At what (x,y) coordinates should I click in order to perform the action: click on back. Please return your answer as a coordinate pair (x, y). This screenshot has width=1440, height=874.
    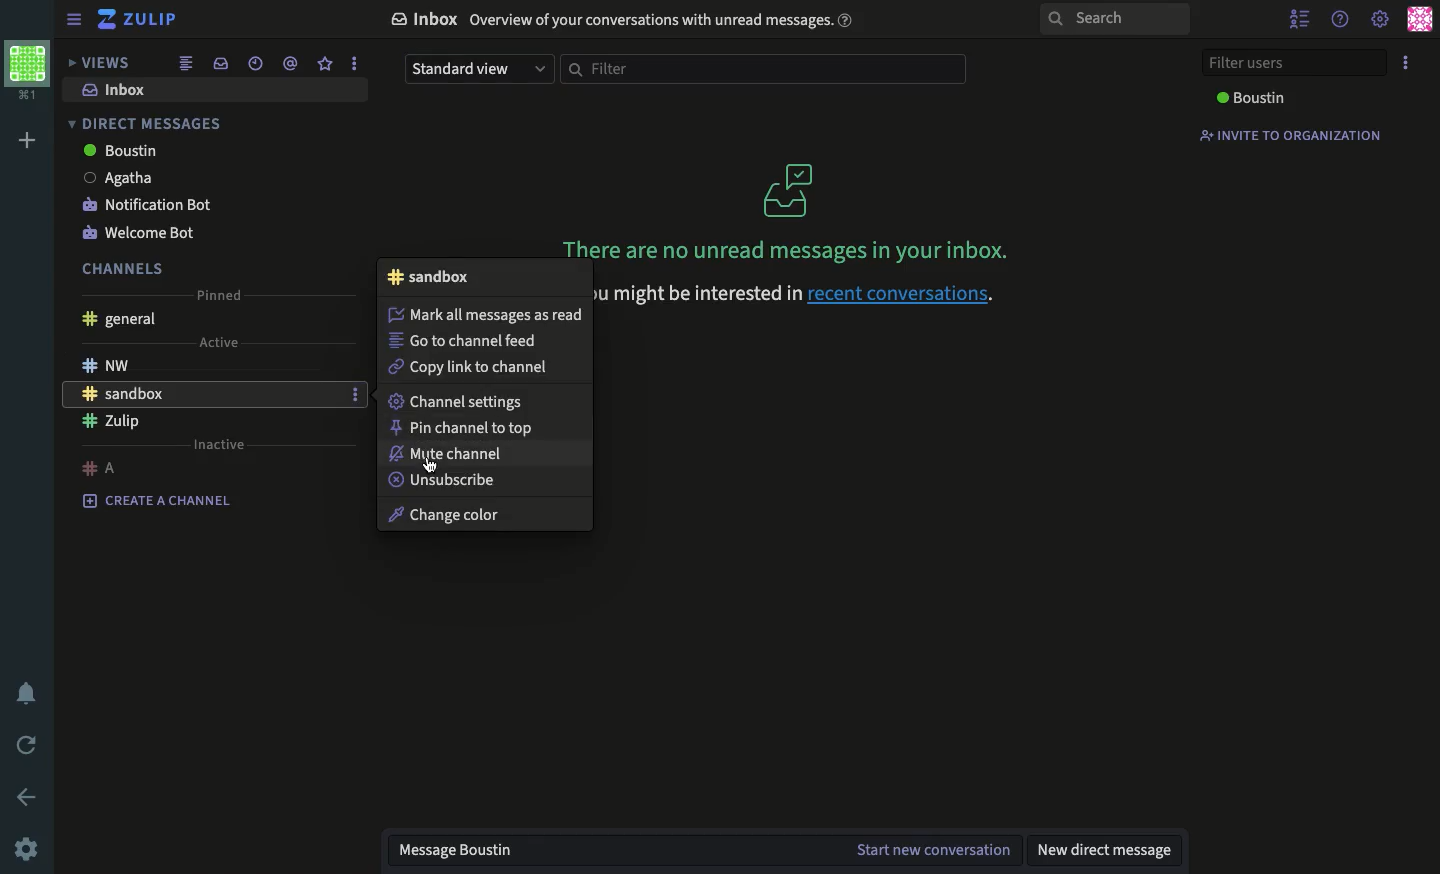
    Looking at the image, I should click on (27, 797).